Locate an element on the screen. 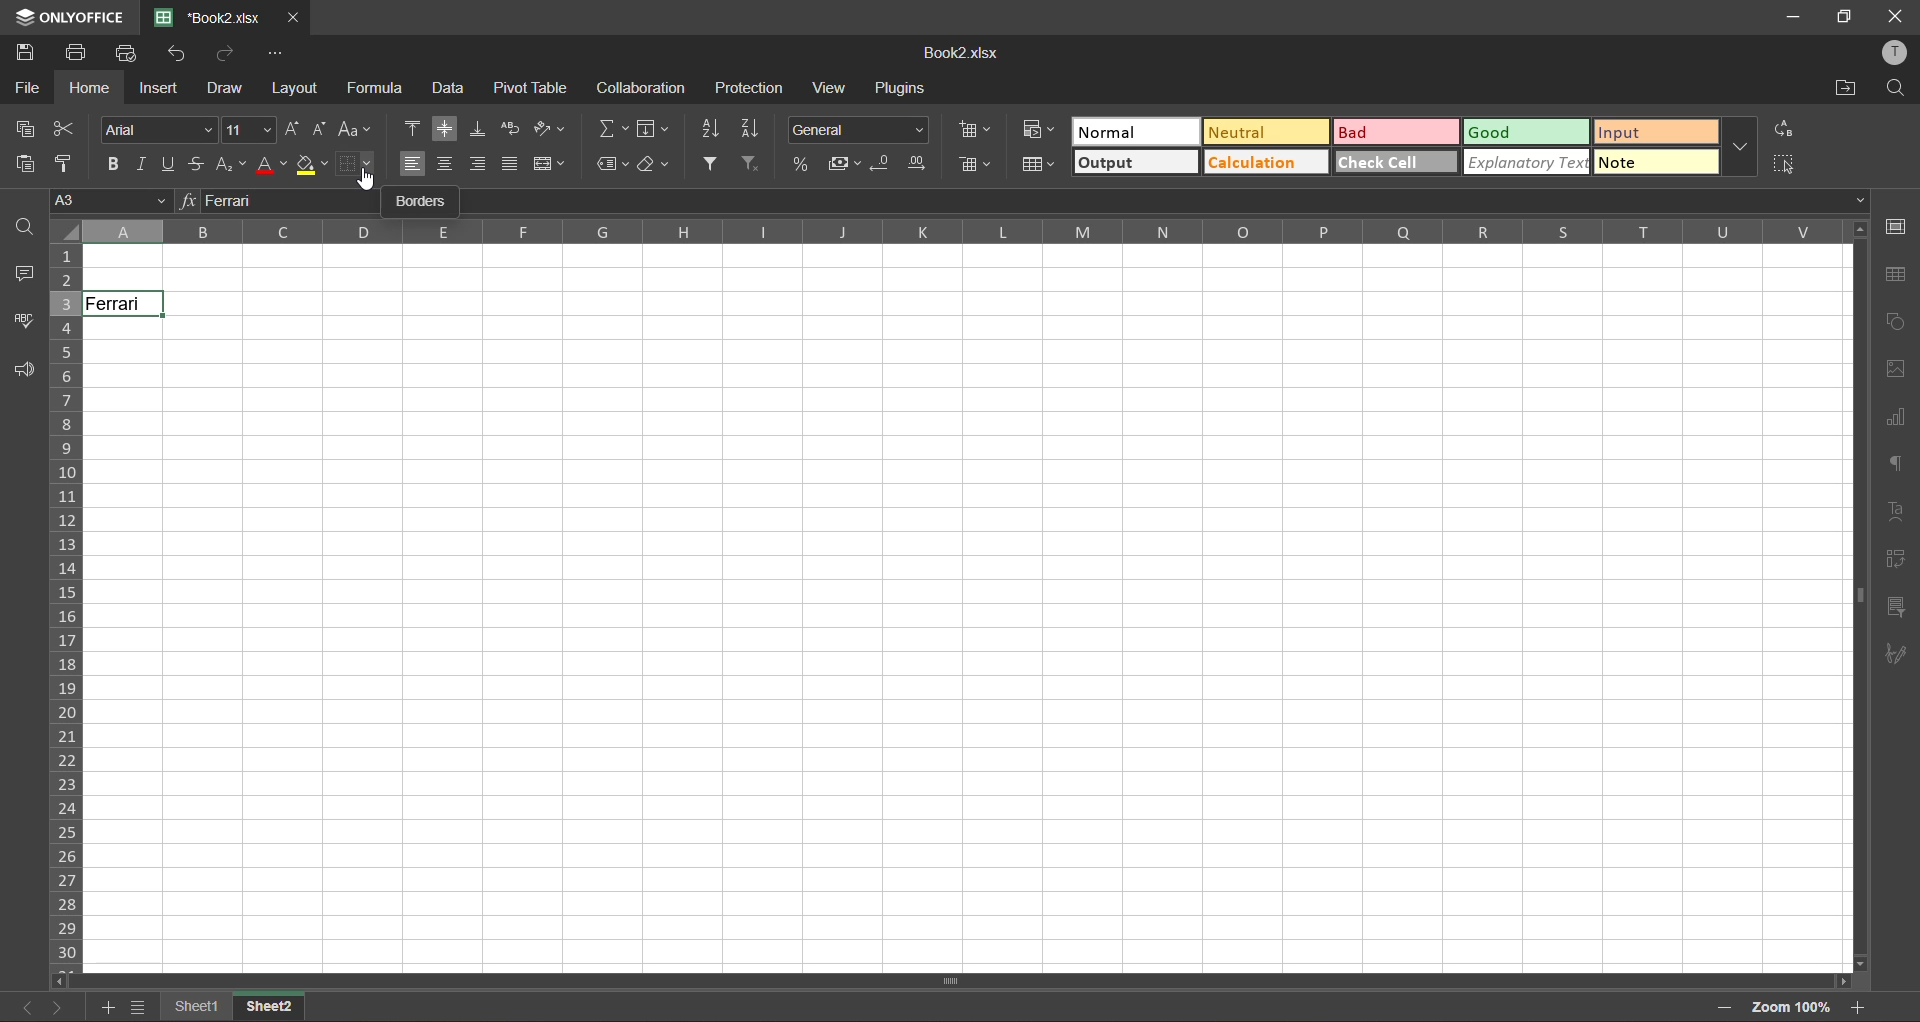  close is located at coordinates (1896, 15).